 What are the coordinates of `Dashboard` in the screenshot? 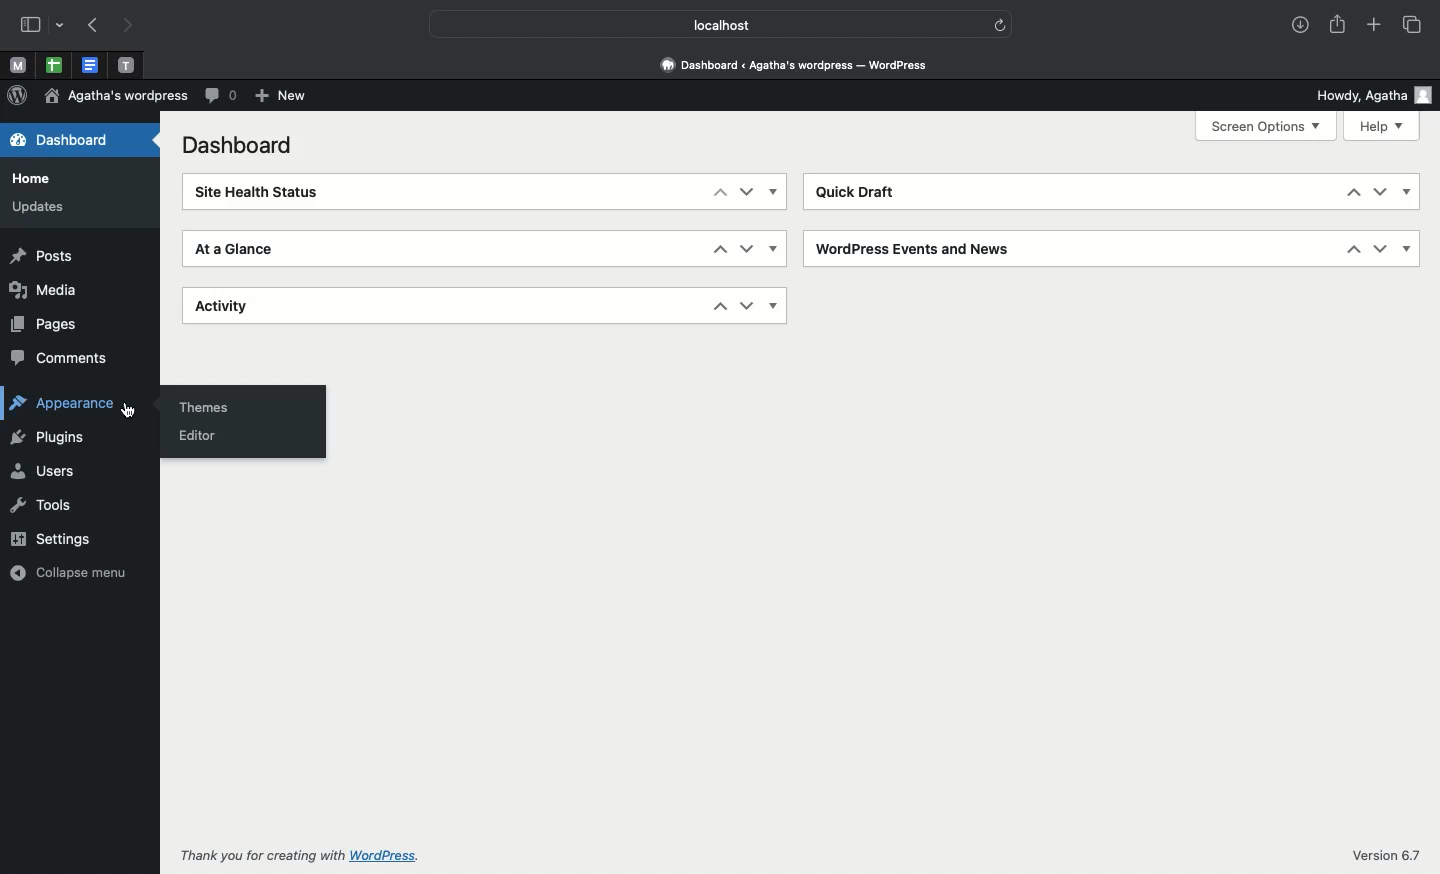 It's located at (71, 139).